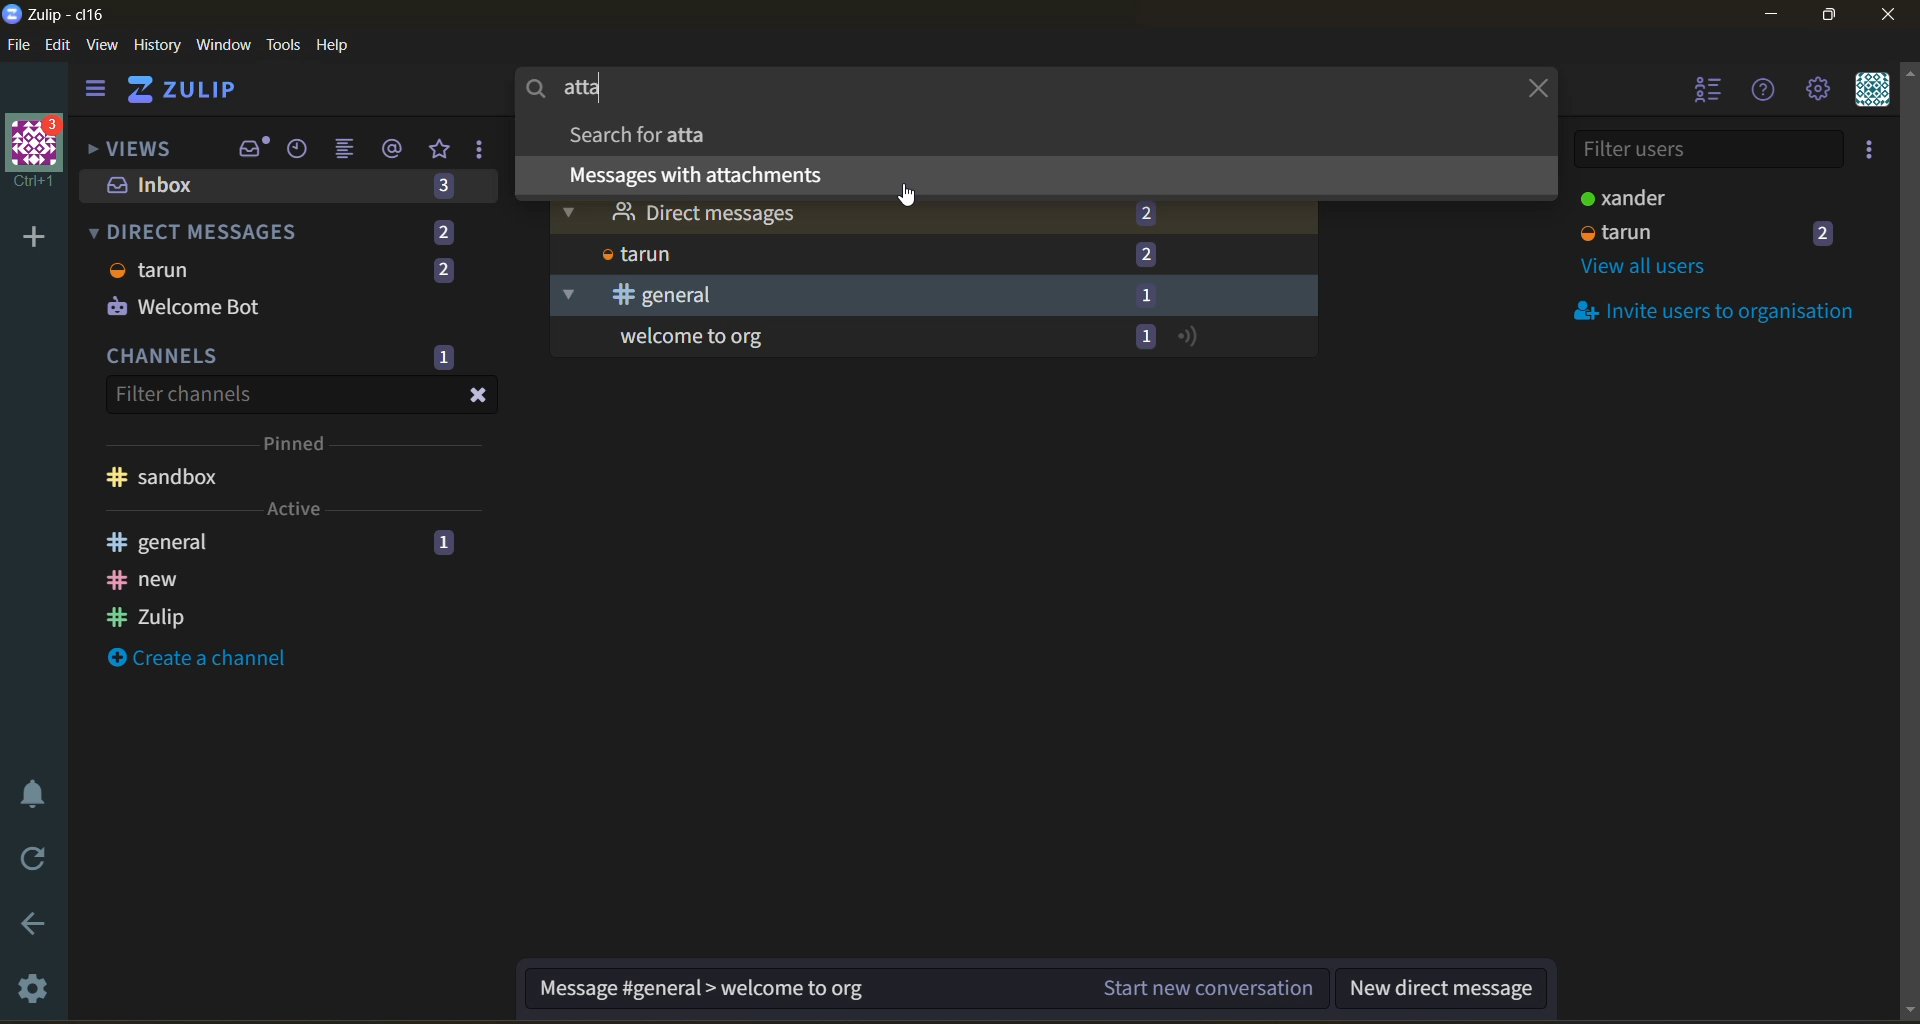  What do you see at coordinates (334, 45) in the screenshot?
I see `help` at bounding box center [334, 45].